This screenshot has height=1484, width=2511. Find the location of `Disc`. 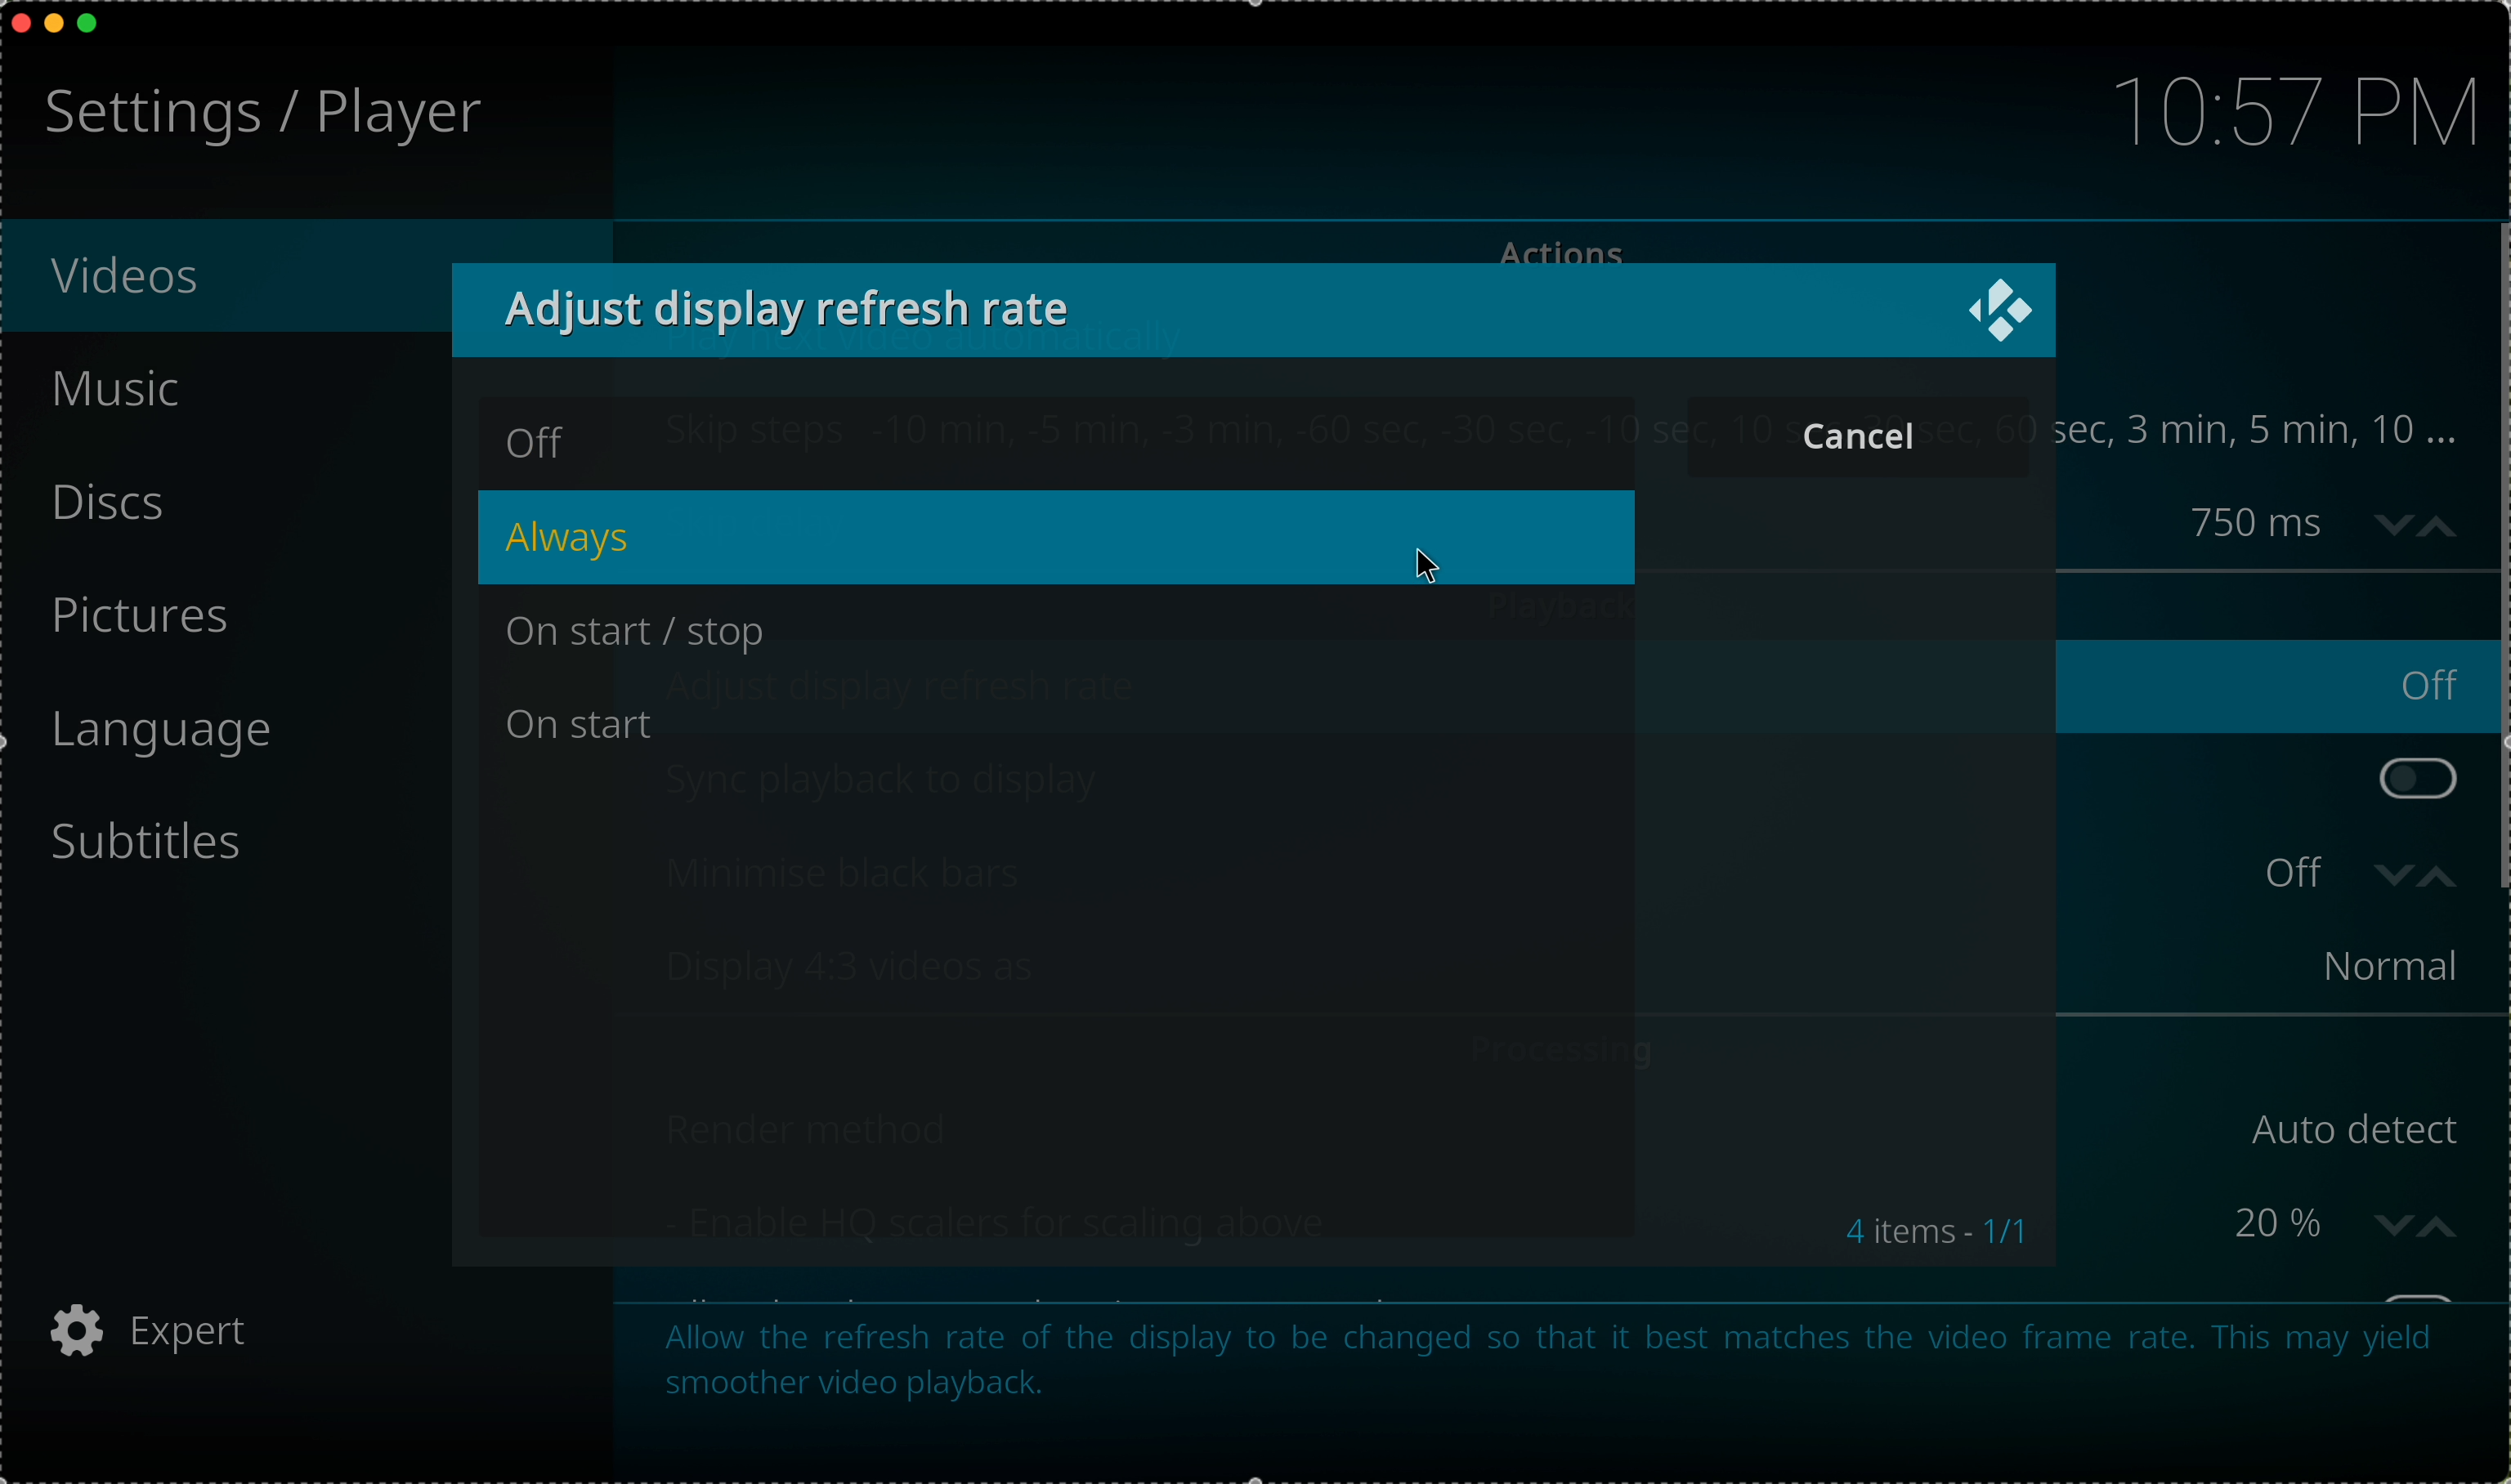

Disc is located at coordinates (106, 501).